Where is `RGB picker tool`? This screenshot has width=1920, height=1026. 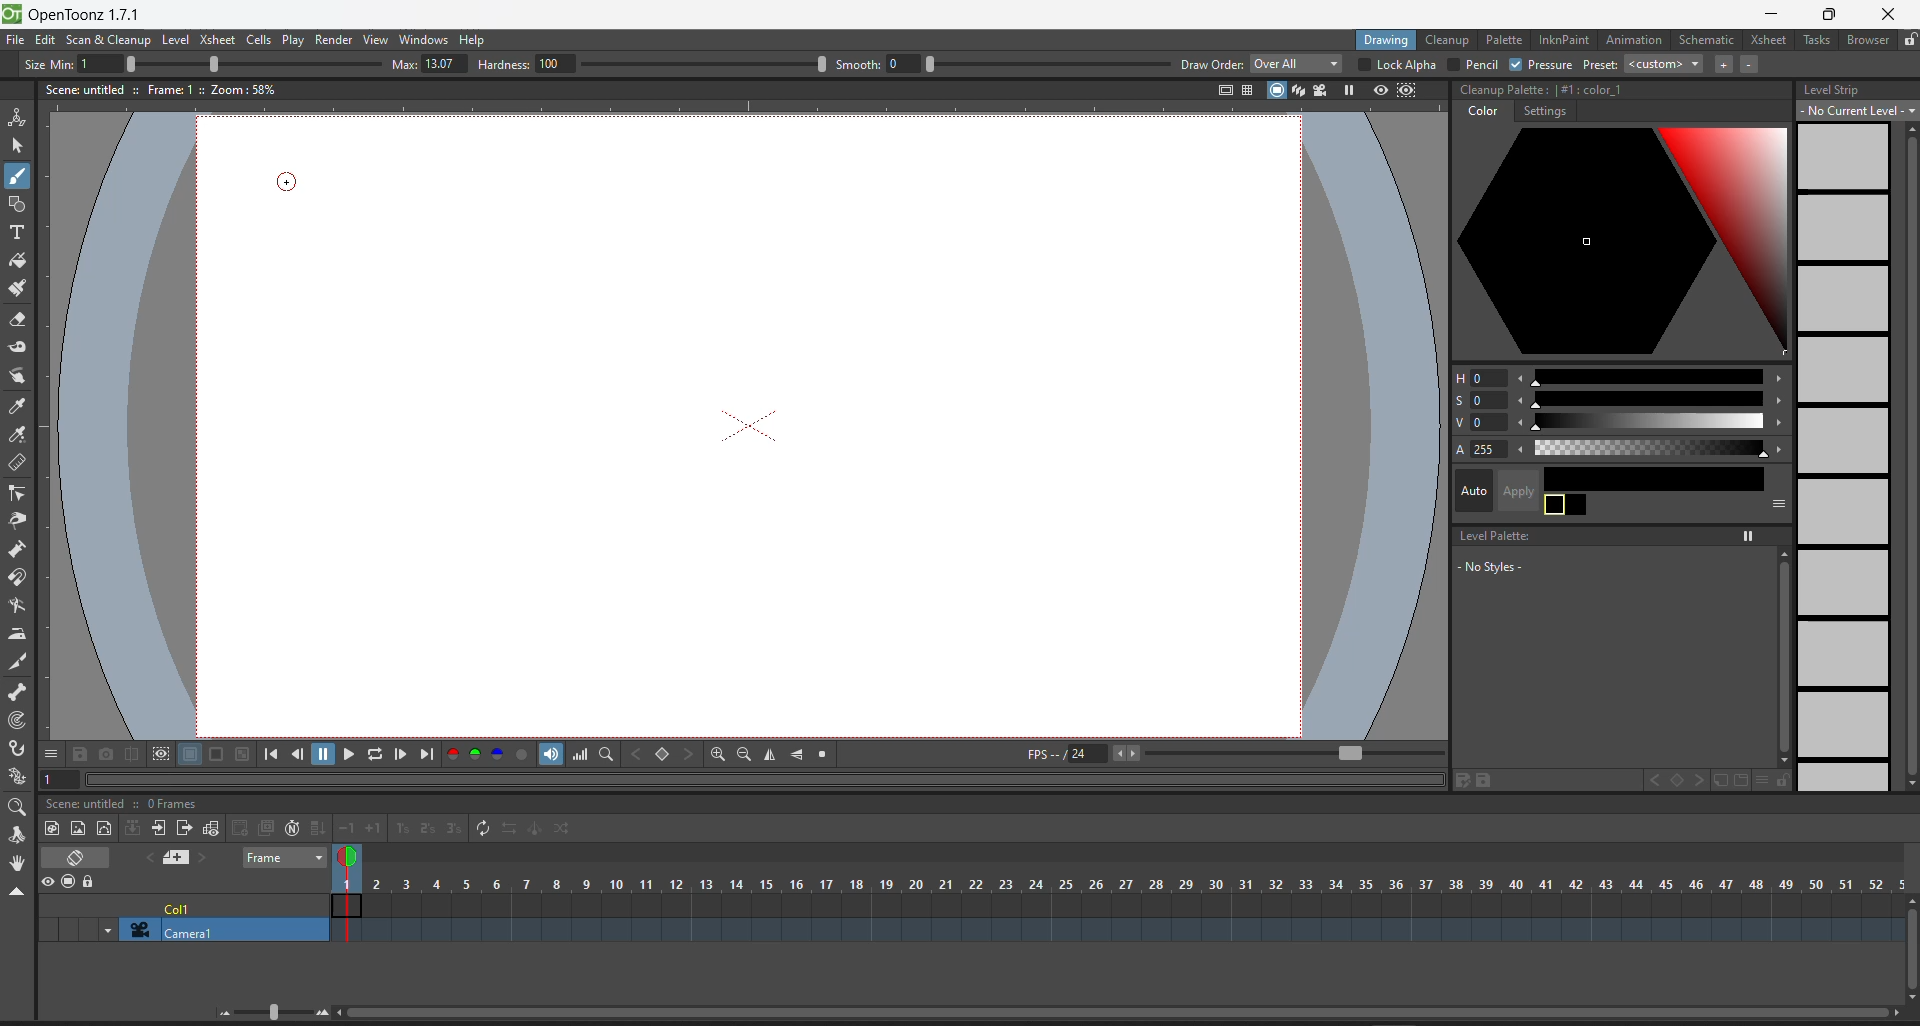
RGB picker tool is located at coordinates (21, 436).